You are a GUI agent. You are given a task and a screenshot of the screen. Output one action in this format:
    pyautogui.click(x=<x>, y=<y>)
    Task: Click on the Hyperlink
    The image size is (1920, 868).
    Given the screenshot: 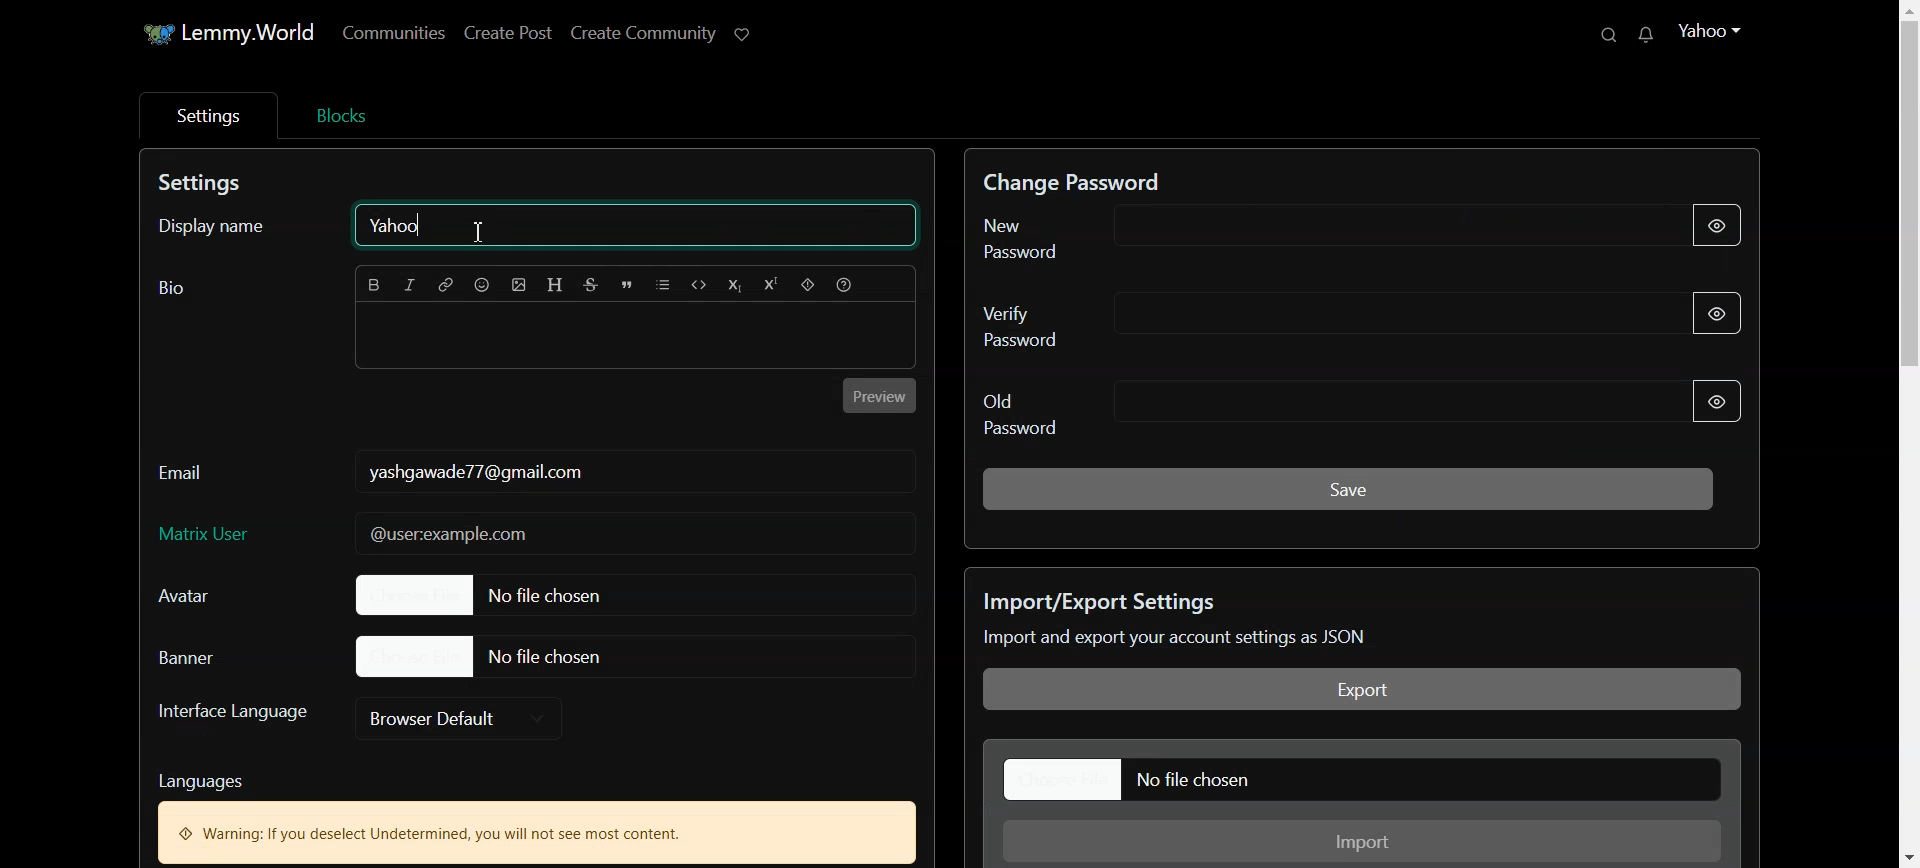 What is the action you would take?
    pyautogui.click(x=446, y=286)
    